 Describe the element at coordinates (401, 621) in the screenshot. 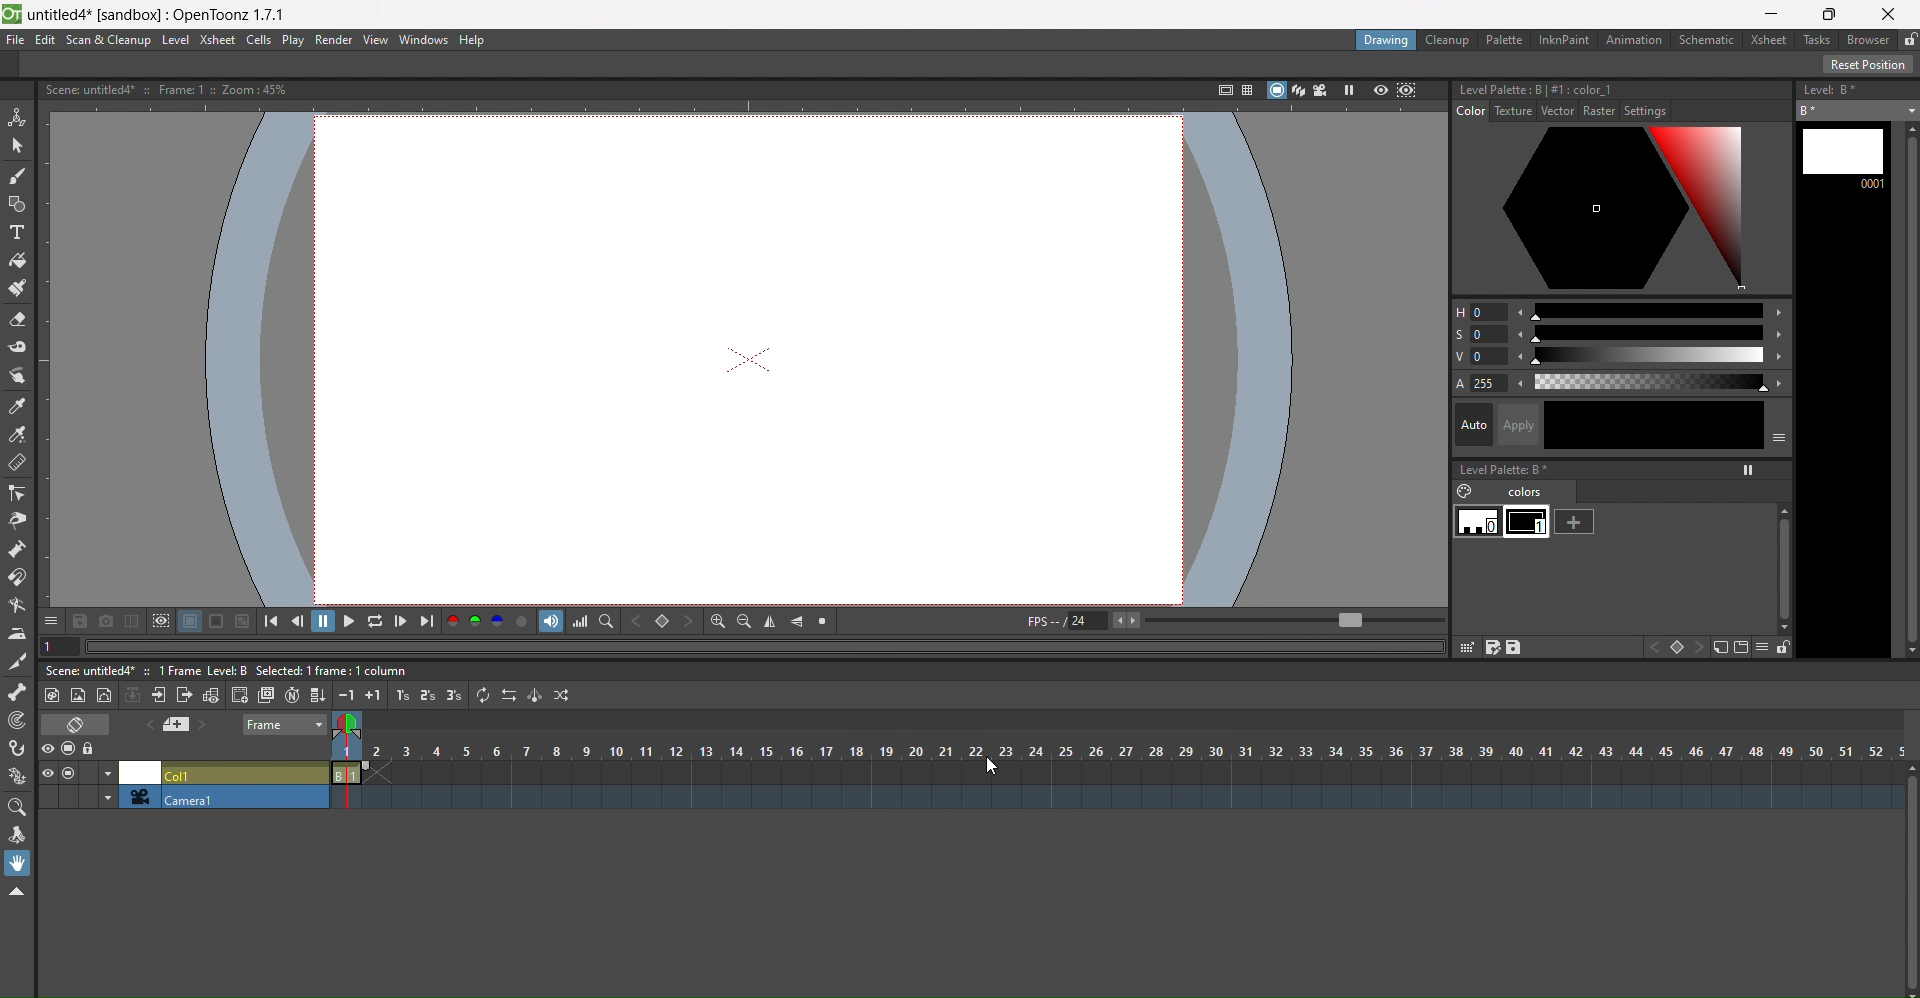

I see `next frame` at that location.